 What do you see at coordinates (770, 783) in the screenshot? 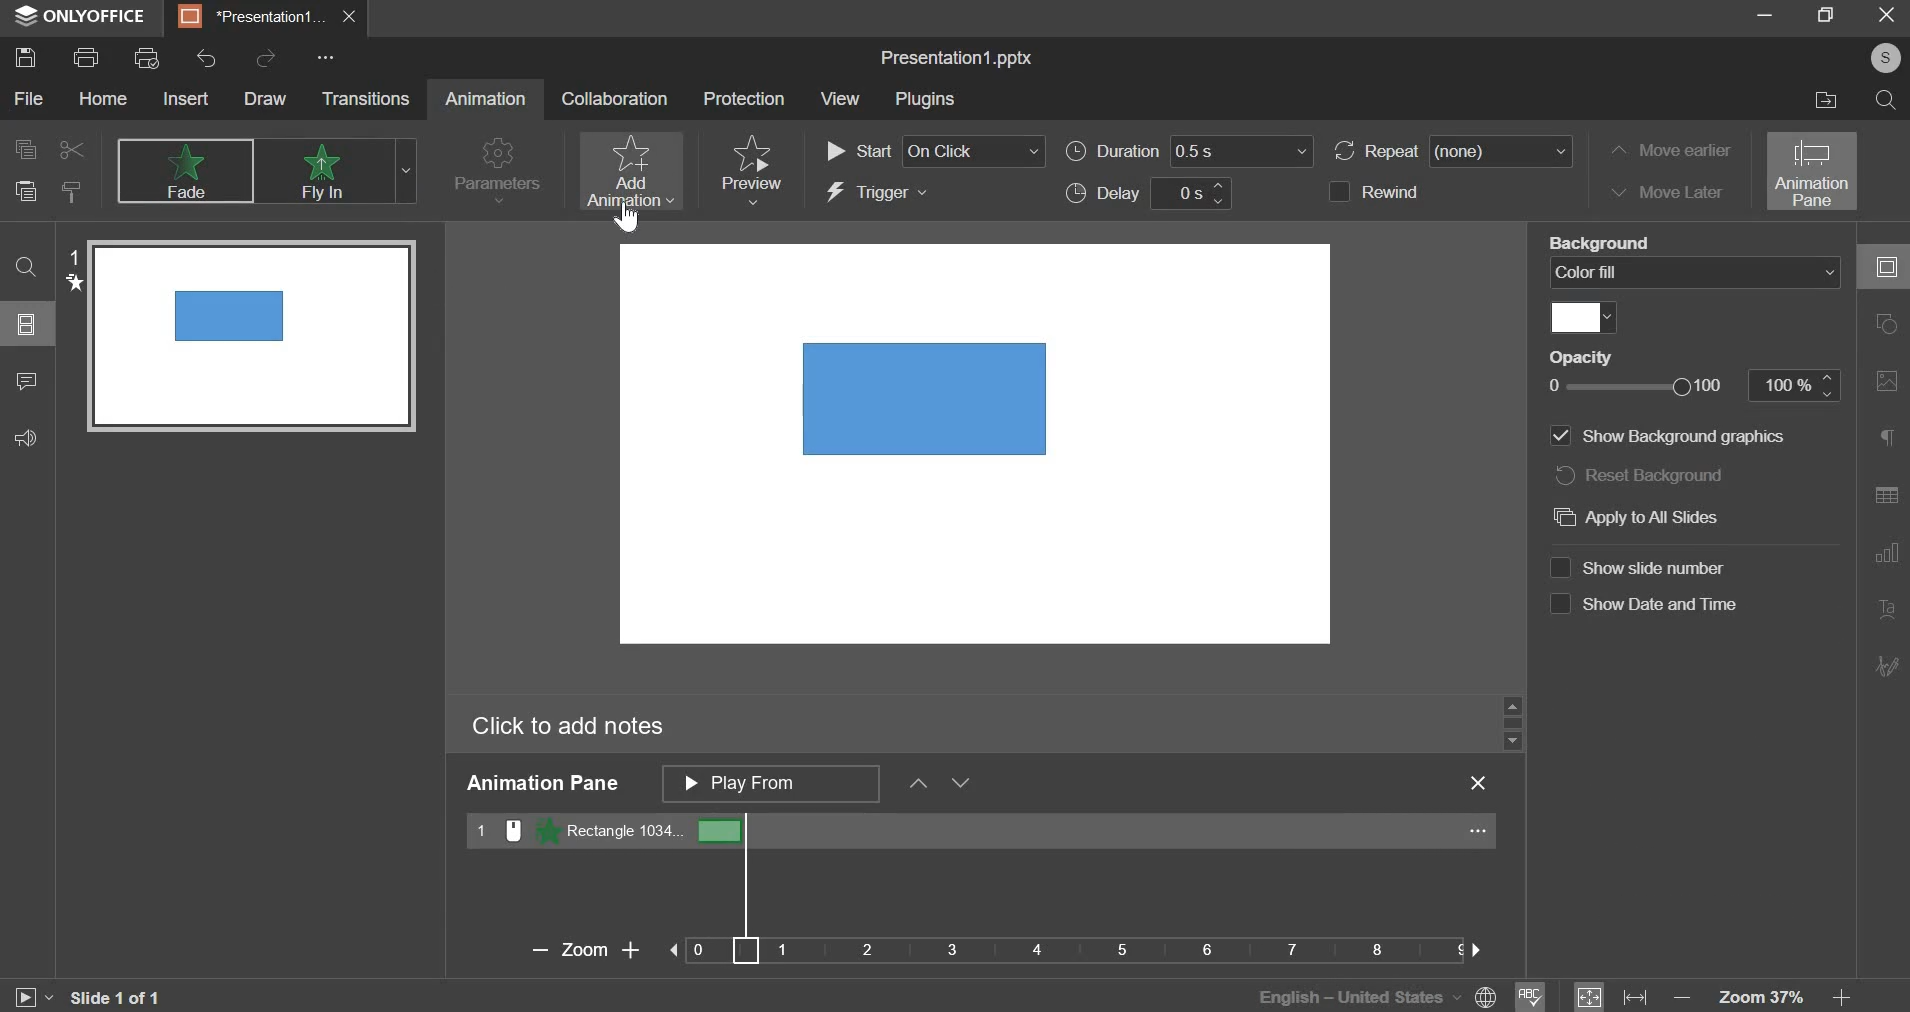
I see `animation pane` at bounding box center [770, 783].